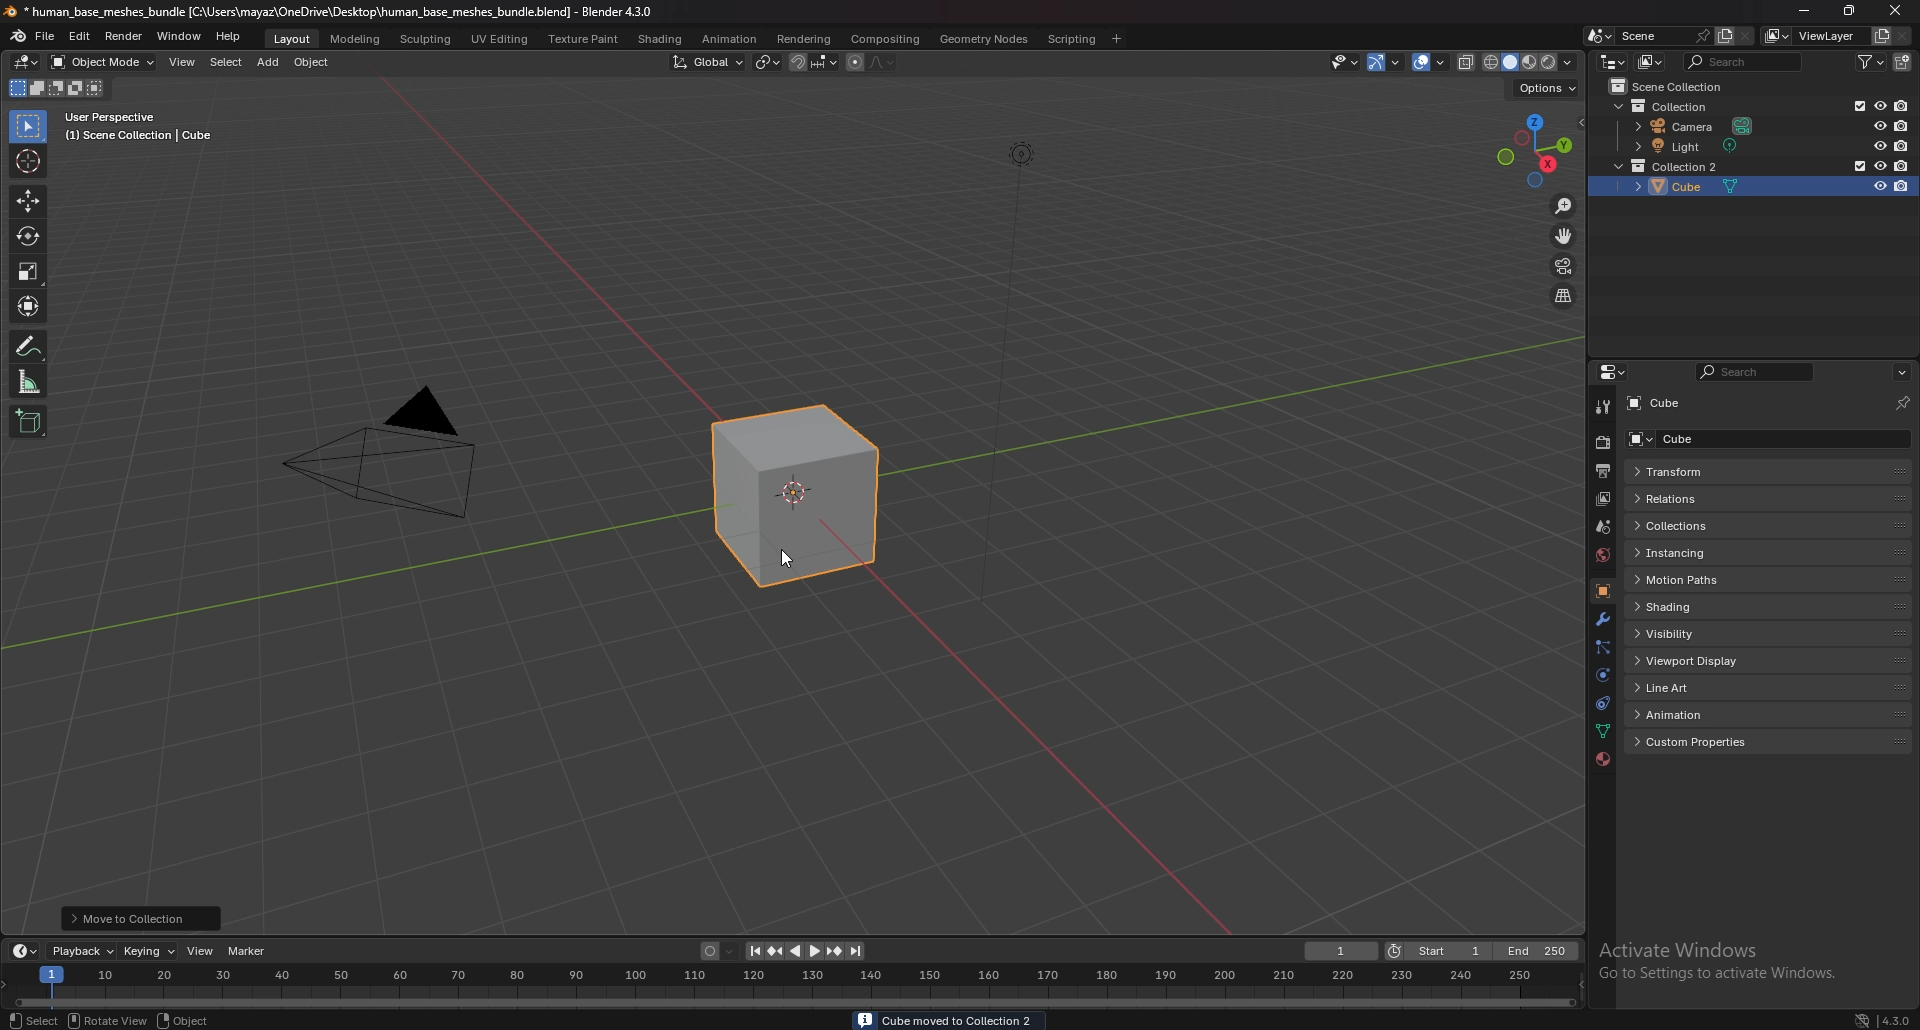  I want to click on modifier, so click(1603, 621).